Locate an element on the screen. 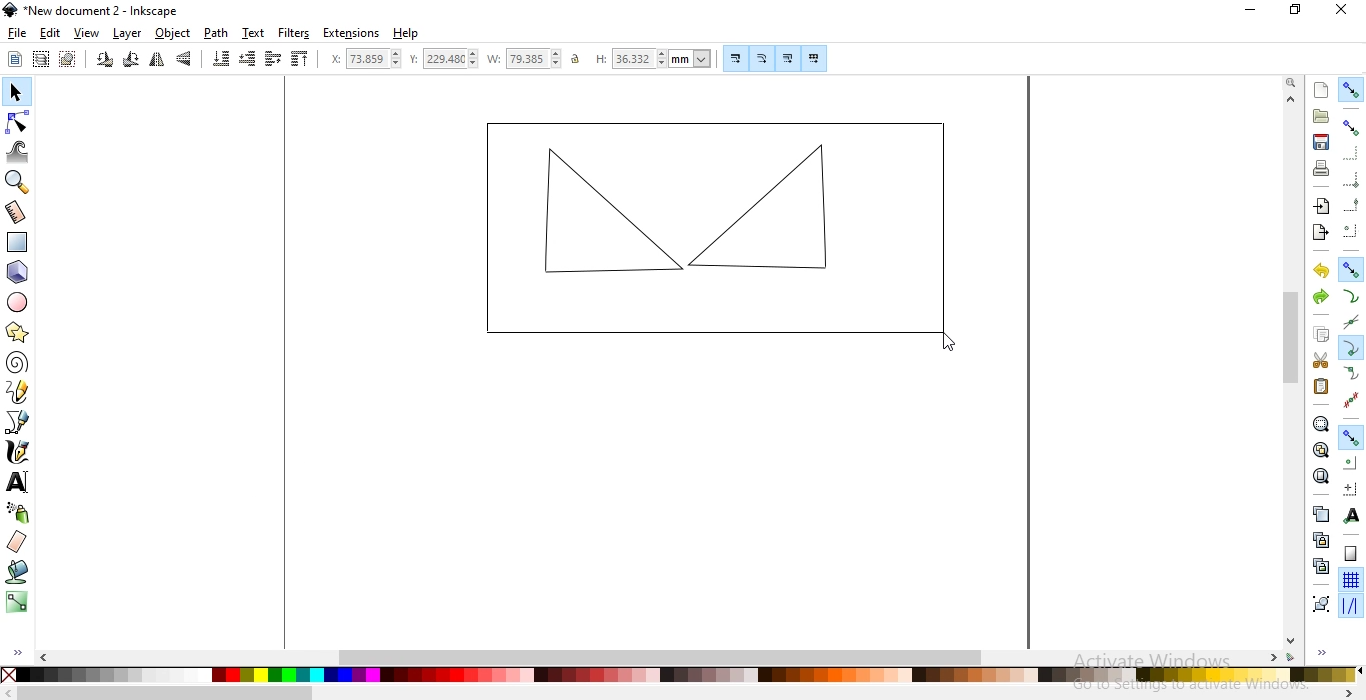  snap to grids is located at coordinates (1351, 580).